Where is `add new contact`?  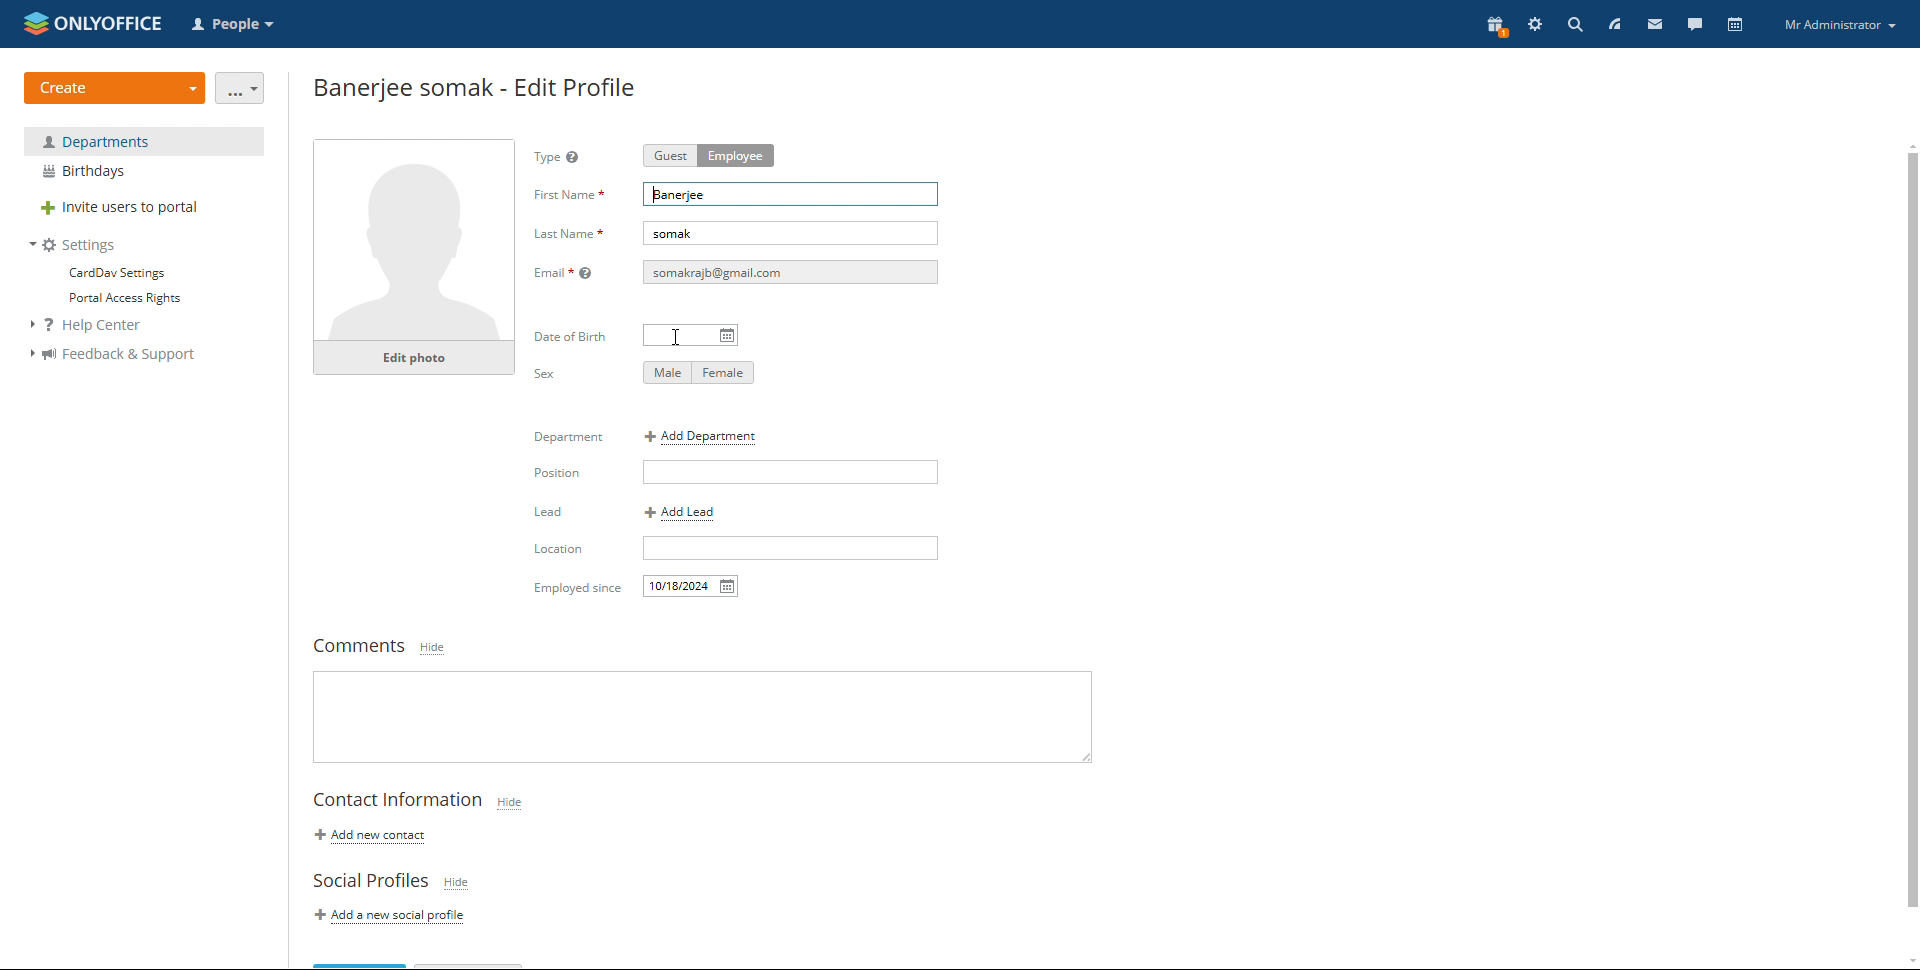 add new contact is located at coordinates (368, 836).